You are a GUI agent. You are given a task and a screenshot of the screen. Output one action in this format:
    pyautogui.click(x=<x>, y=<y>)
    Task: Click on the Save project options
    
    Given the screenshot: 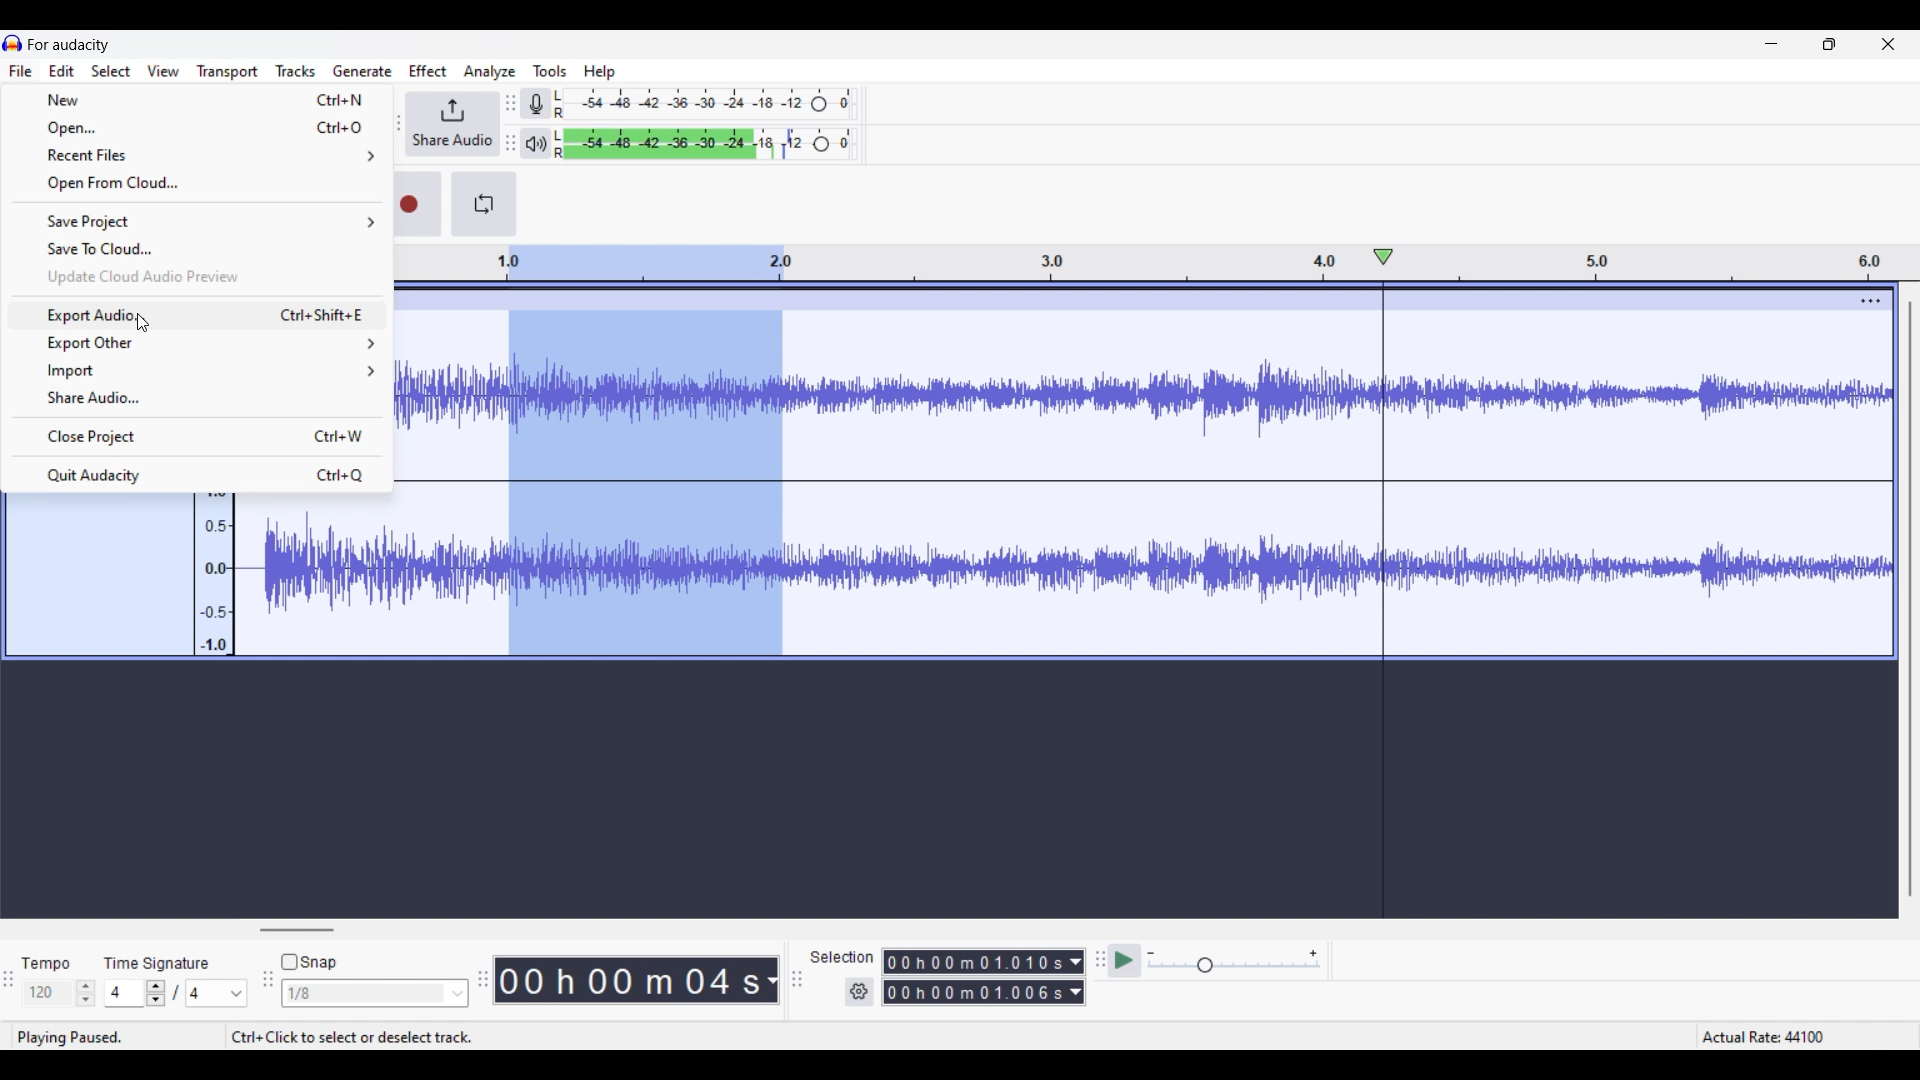 What is the action you would take?
    pyautogui.click(x=198, y=222)
    